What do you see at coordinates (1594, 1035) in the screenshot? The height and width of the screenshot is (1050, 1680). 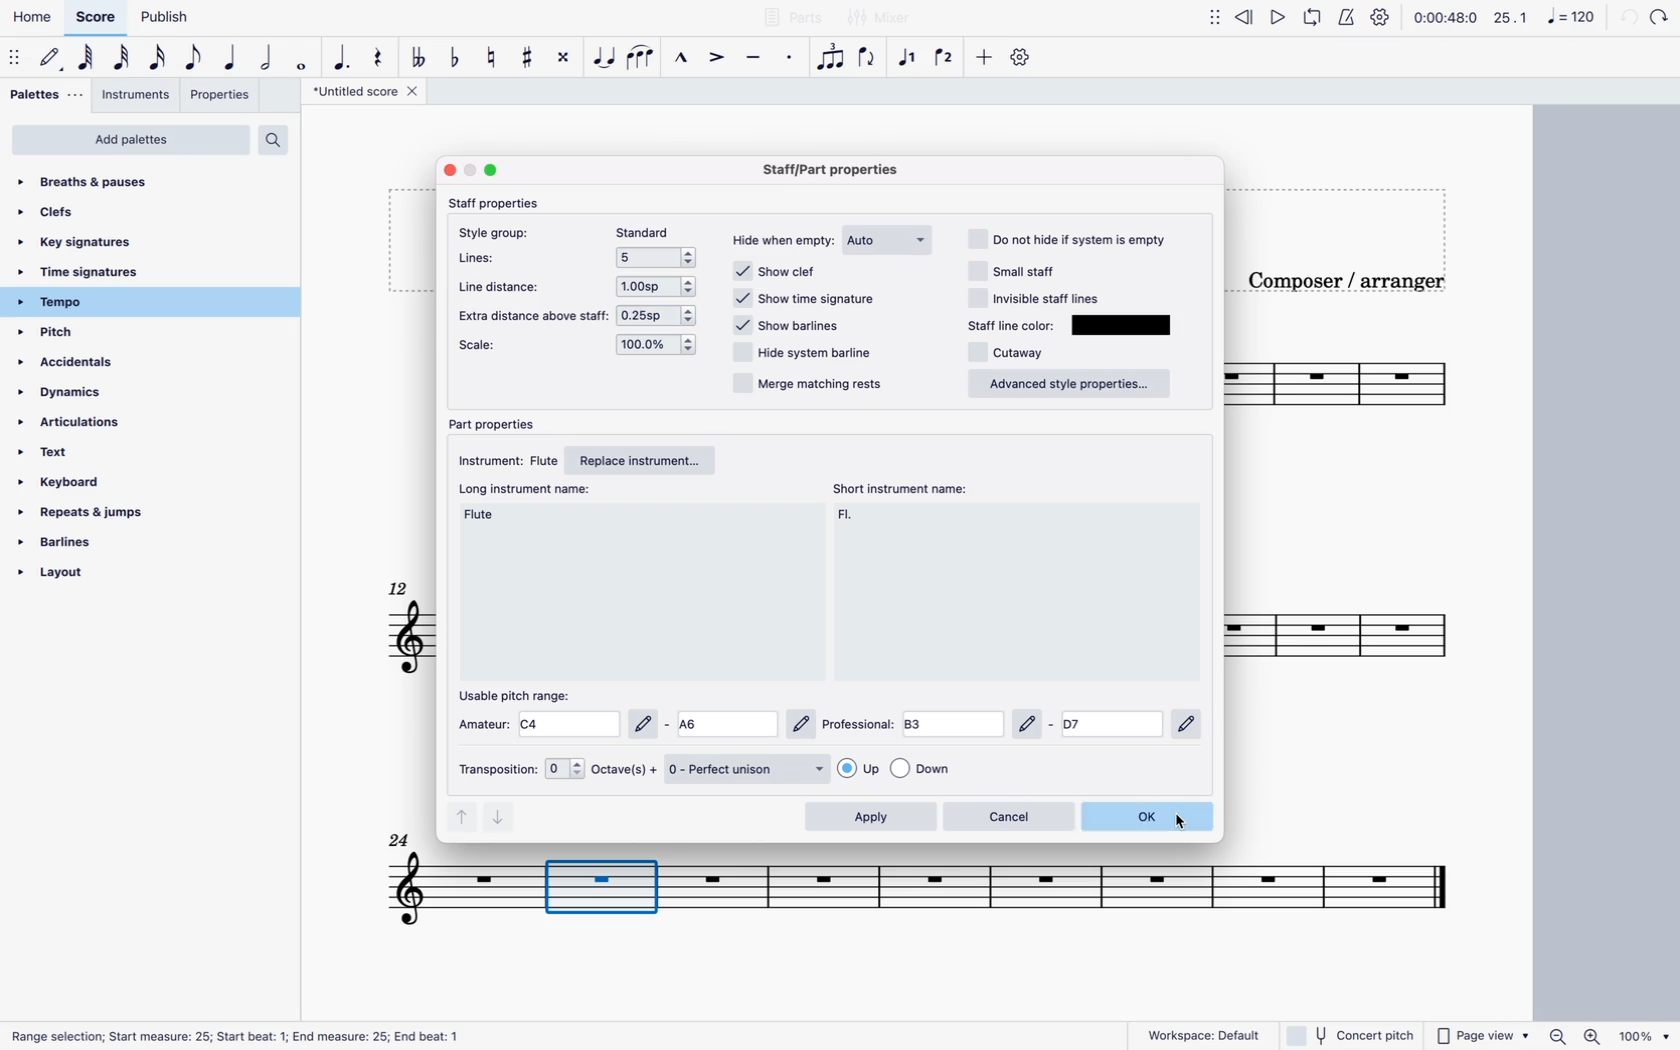 I see `Zoom in` at bounding box center [1594, 1035].